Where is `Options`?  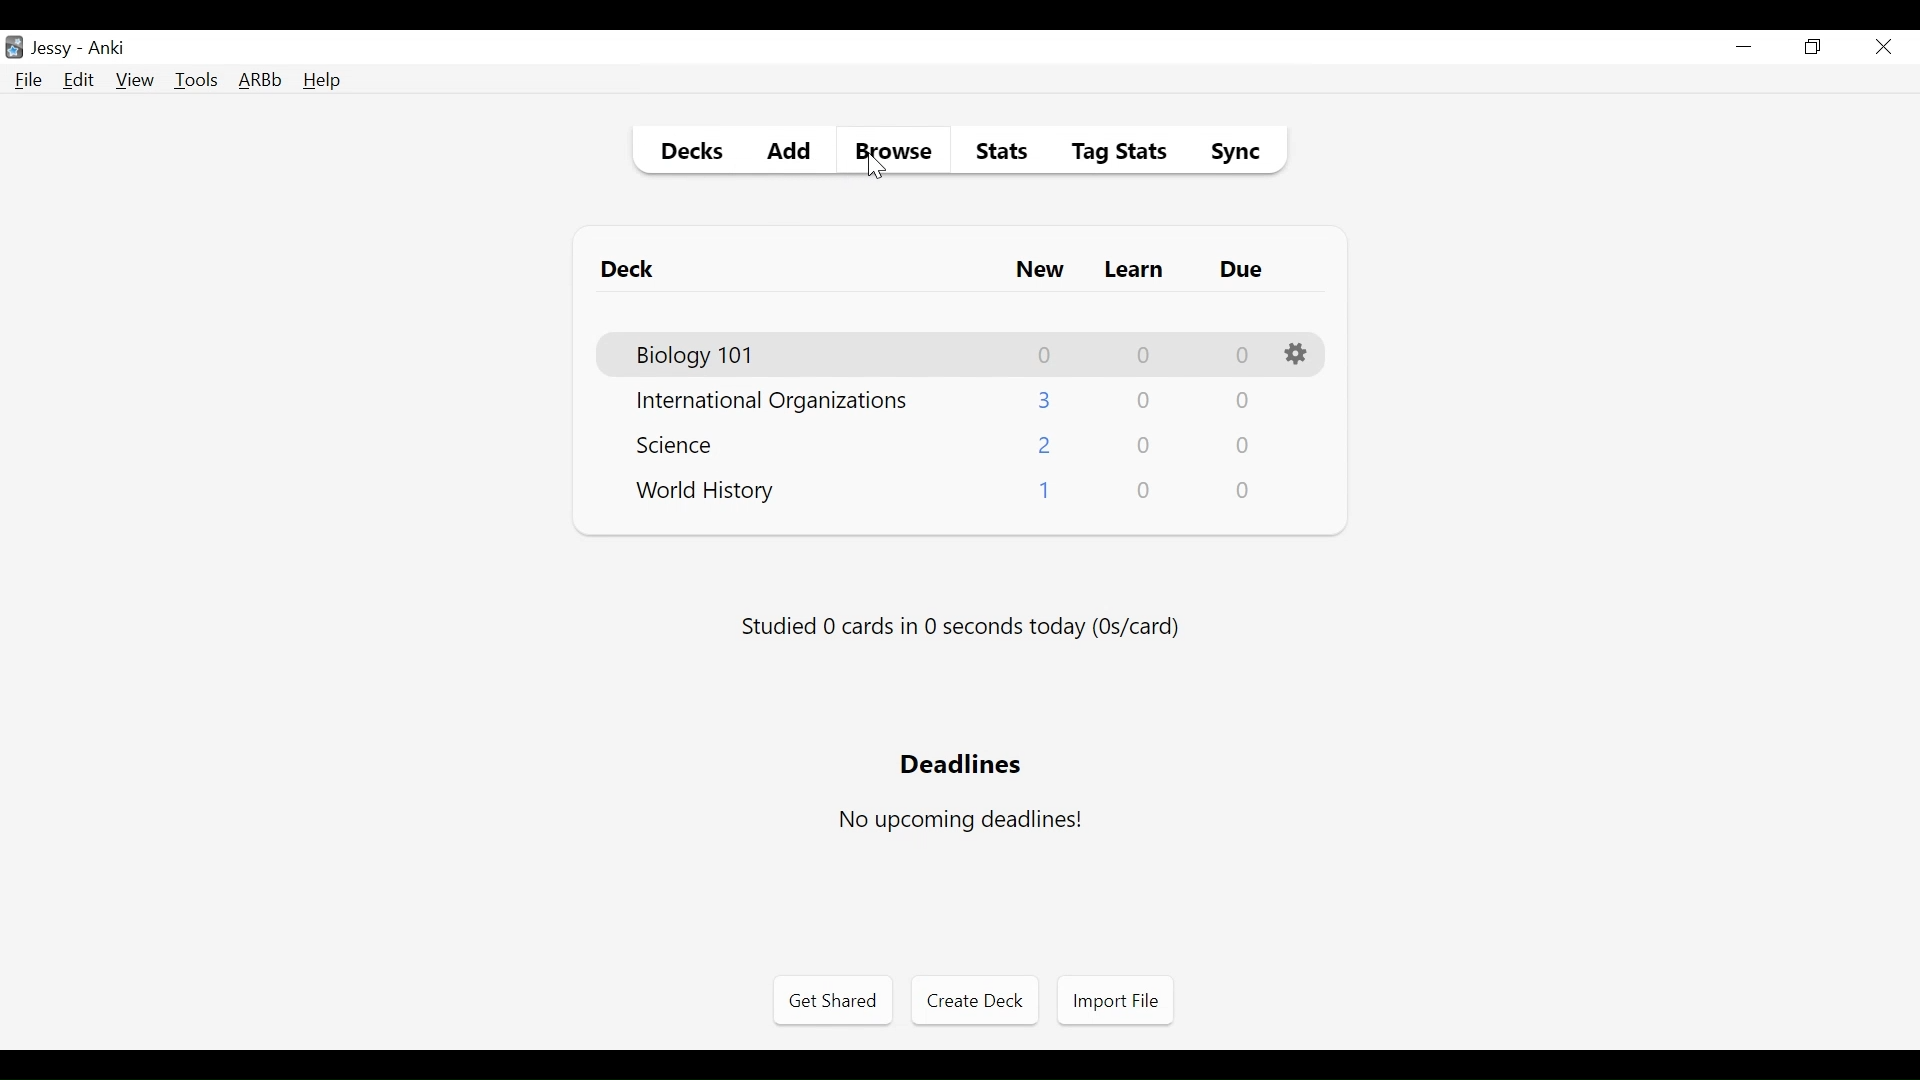
Options is located at coordinates (1299, 355).